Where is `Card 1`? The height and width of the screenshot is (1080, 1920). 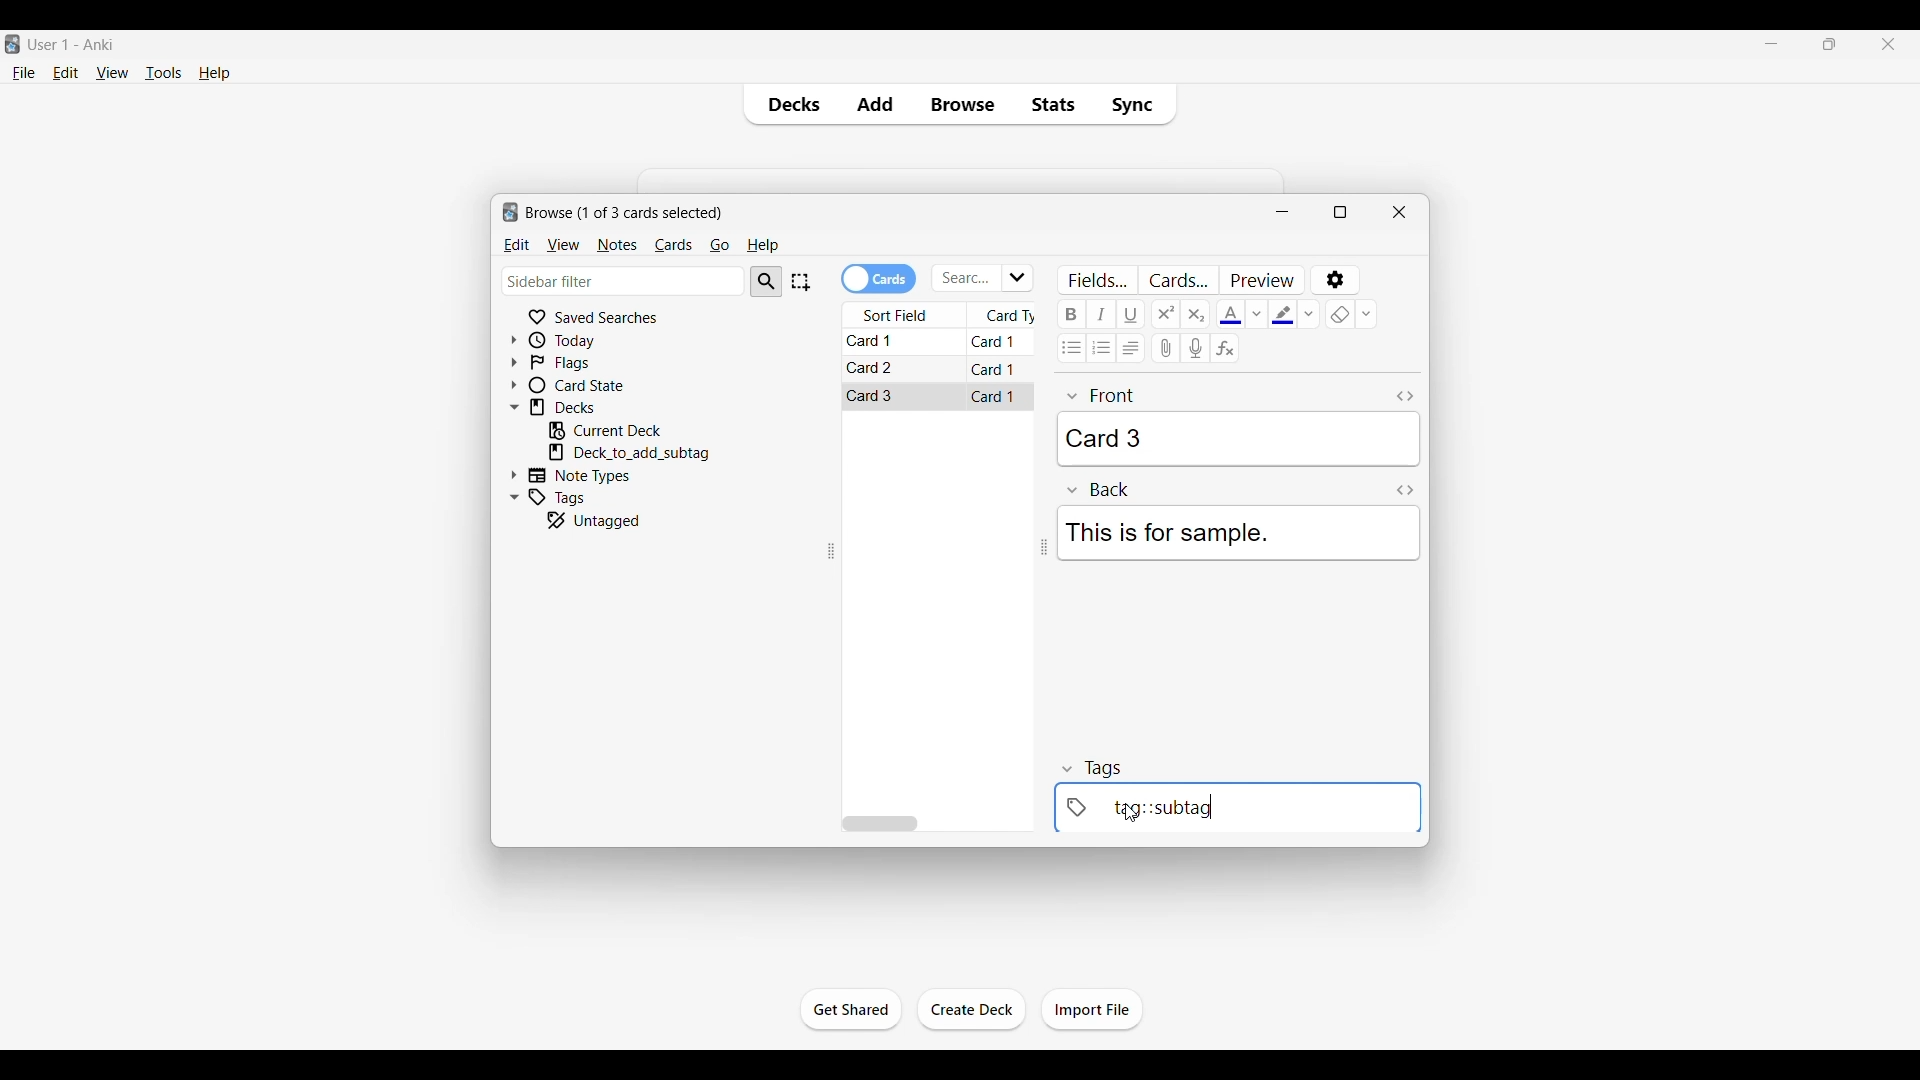
Card 1 is located at coordinates (994, 396).